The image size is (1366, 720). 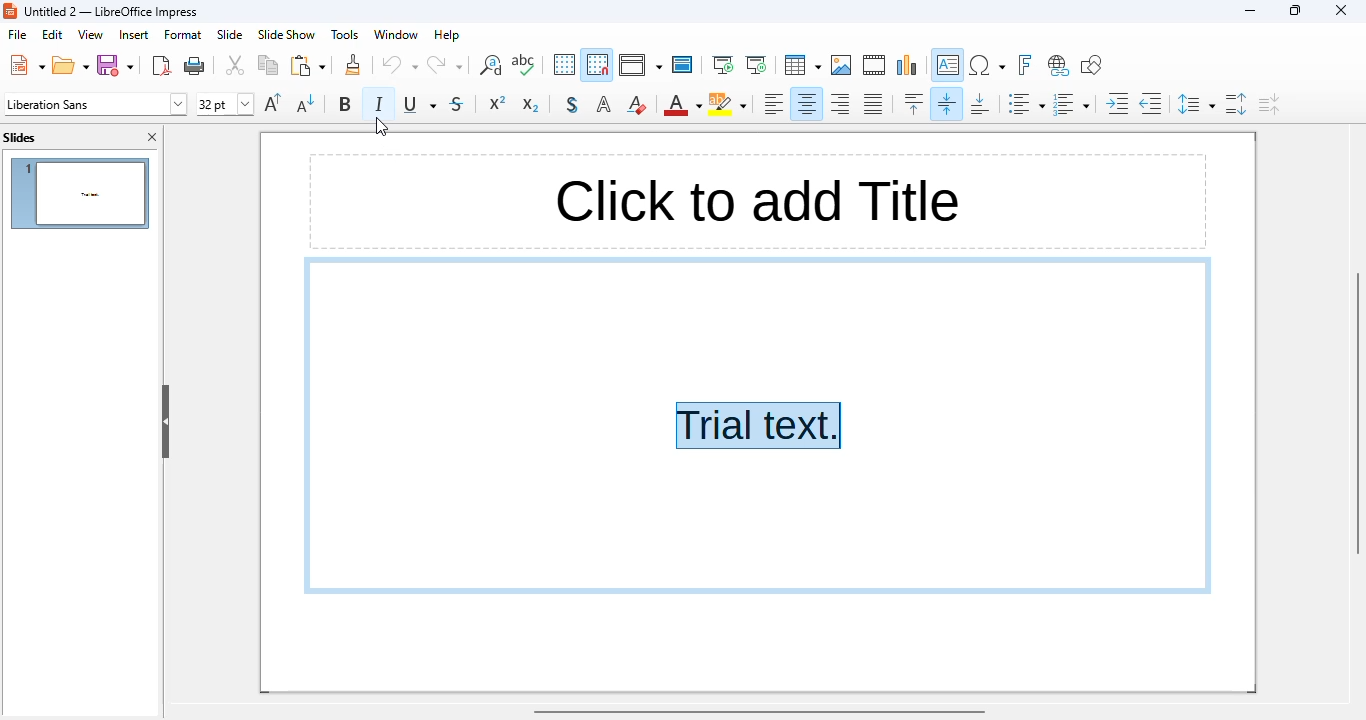 What do you see at coordinates (163, 65) in the screenshot?
I see `export directly as PDF` at bounding box center [163, 65].